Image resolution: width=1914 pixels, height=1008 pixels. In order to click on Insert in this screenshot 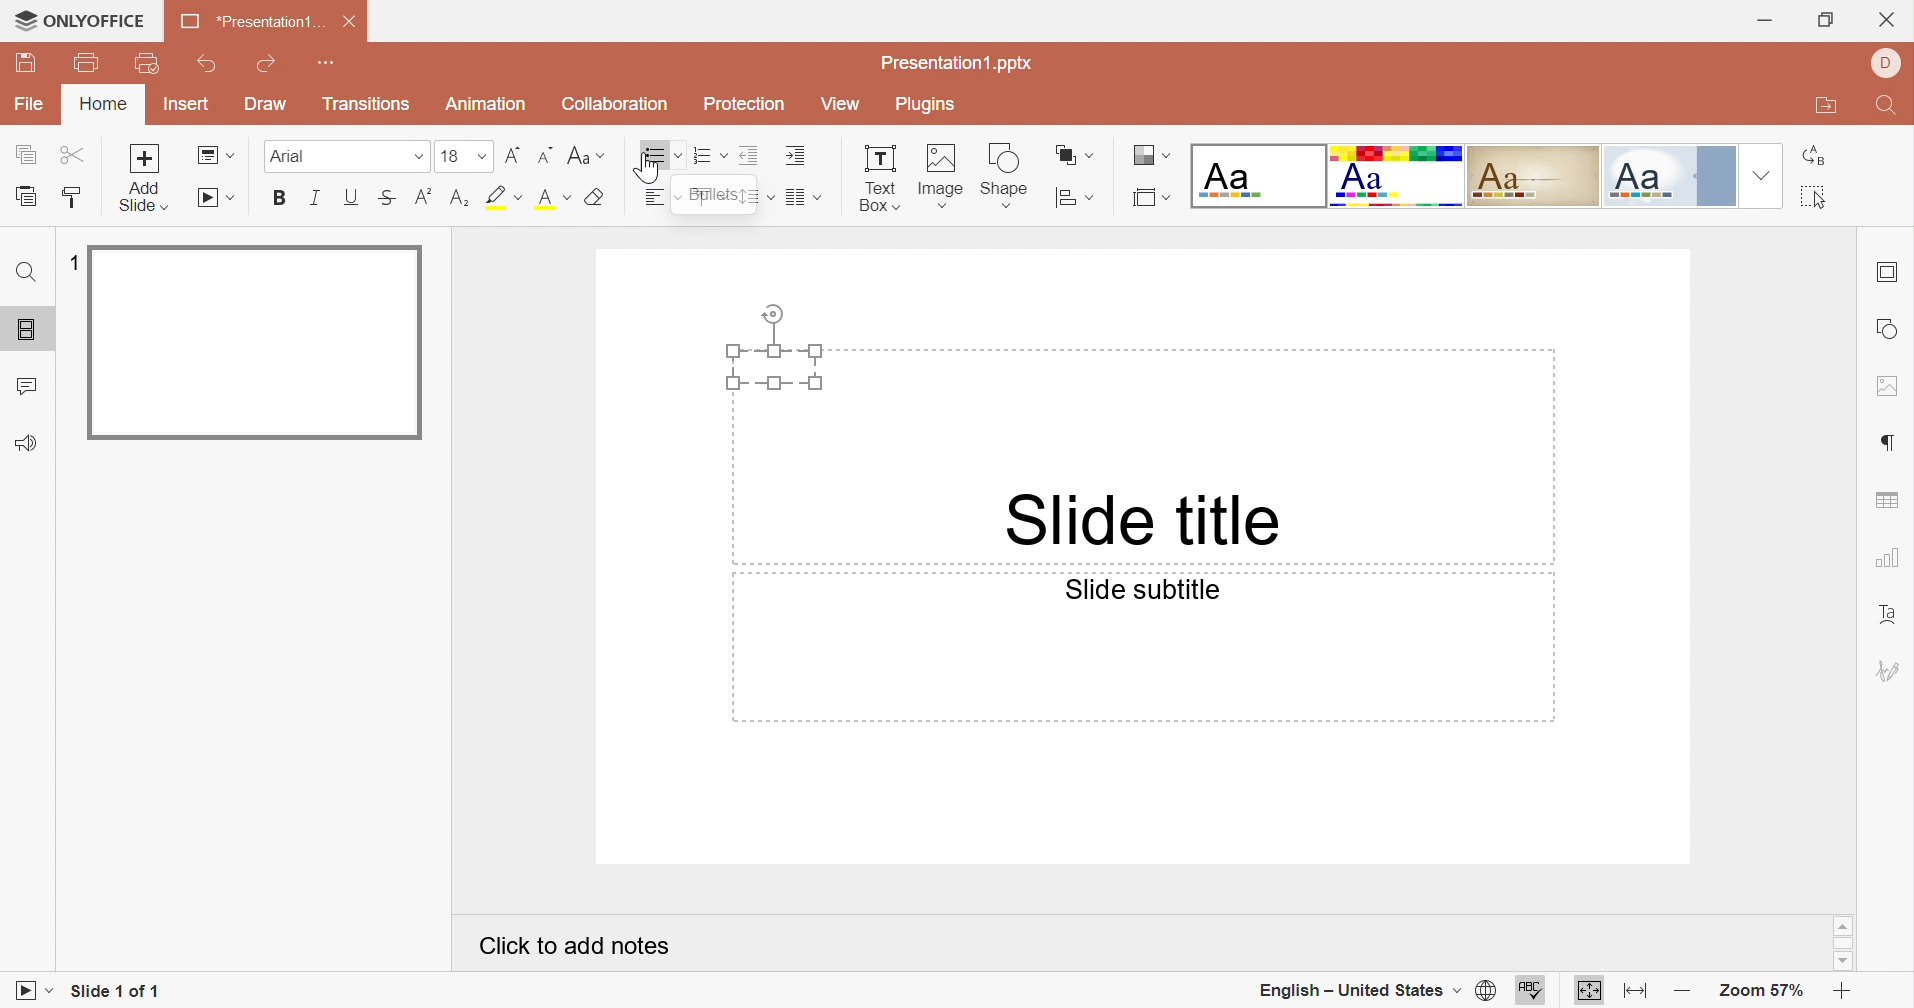, I will do `click(188, 106)`.